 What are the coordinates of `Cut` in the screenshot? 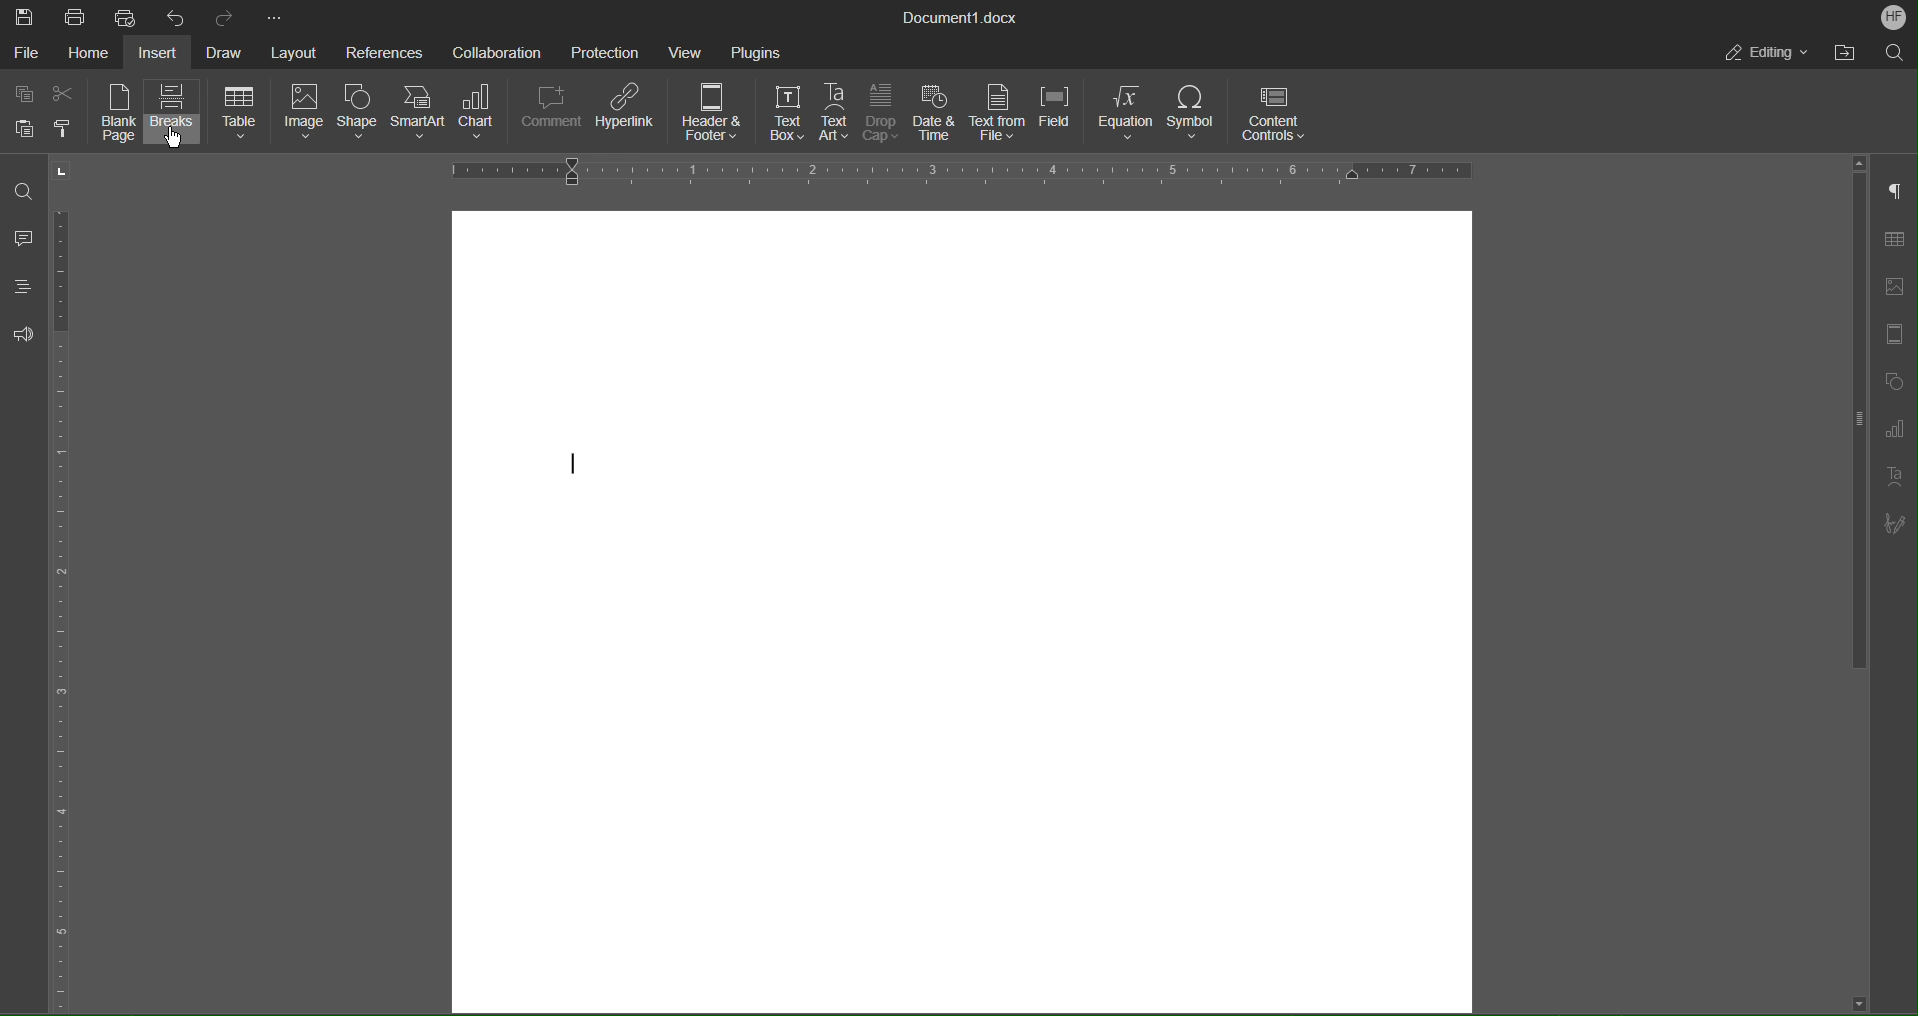 It's located at (65, 94).